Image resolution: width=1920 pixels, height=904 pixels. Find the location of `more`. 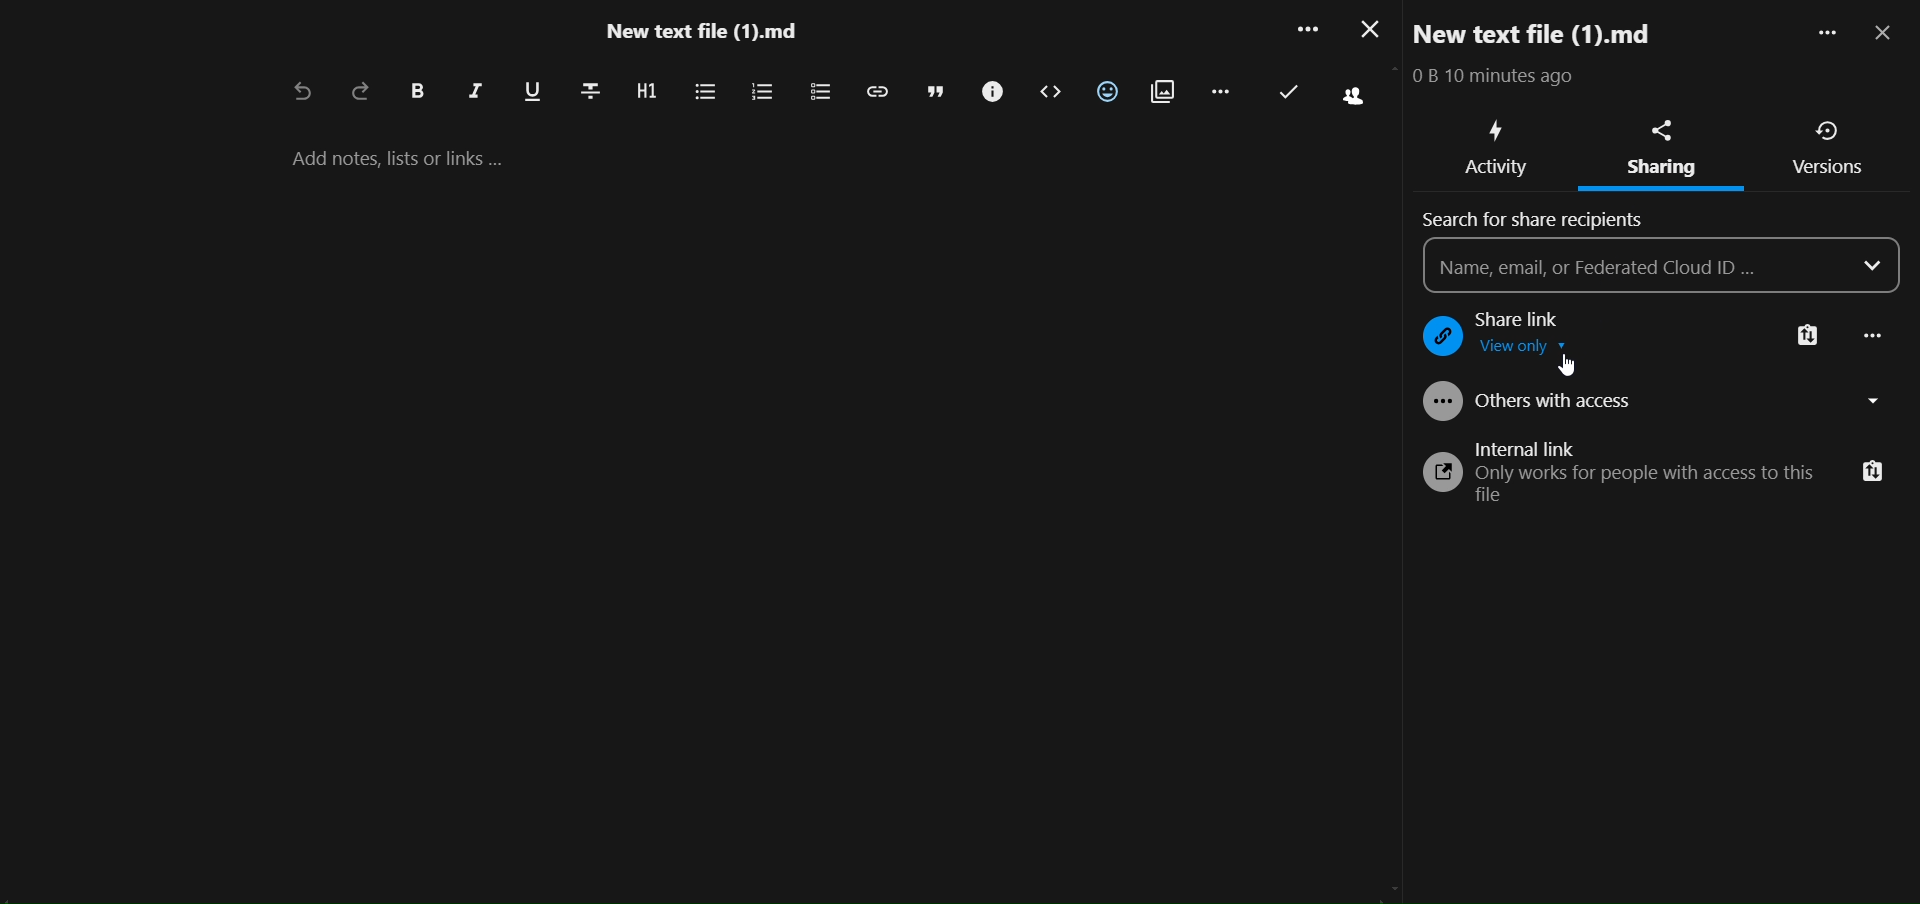

more is located at coordinates (1820, 35).